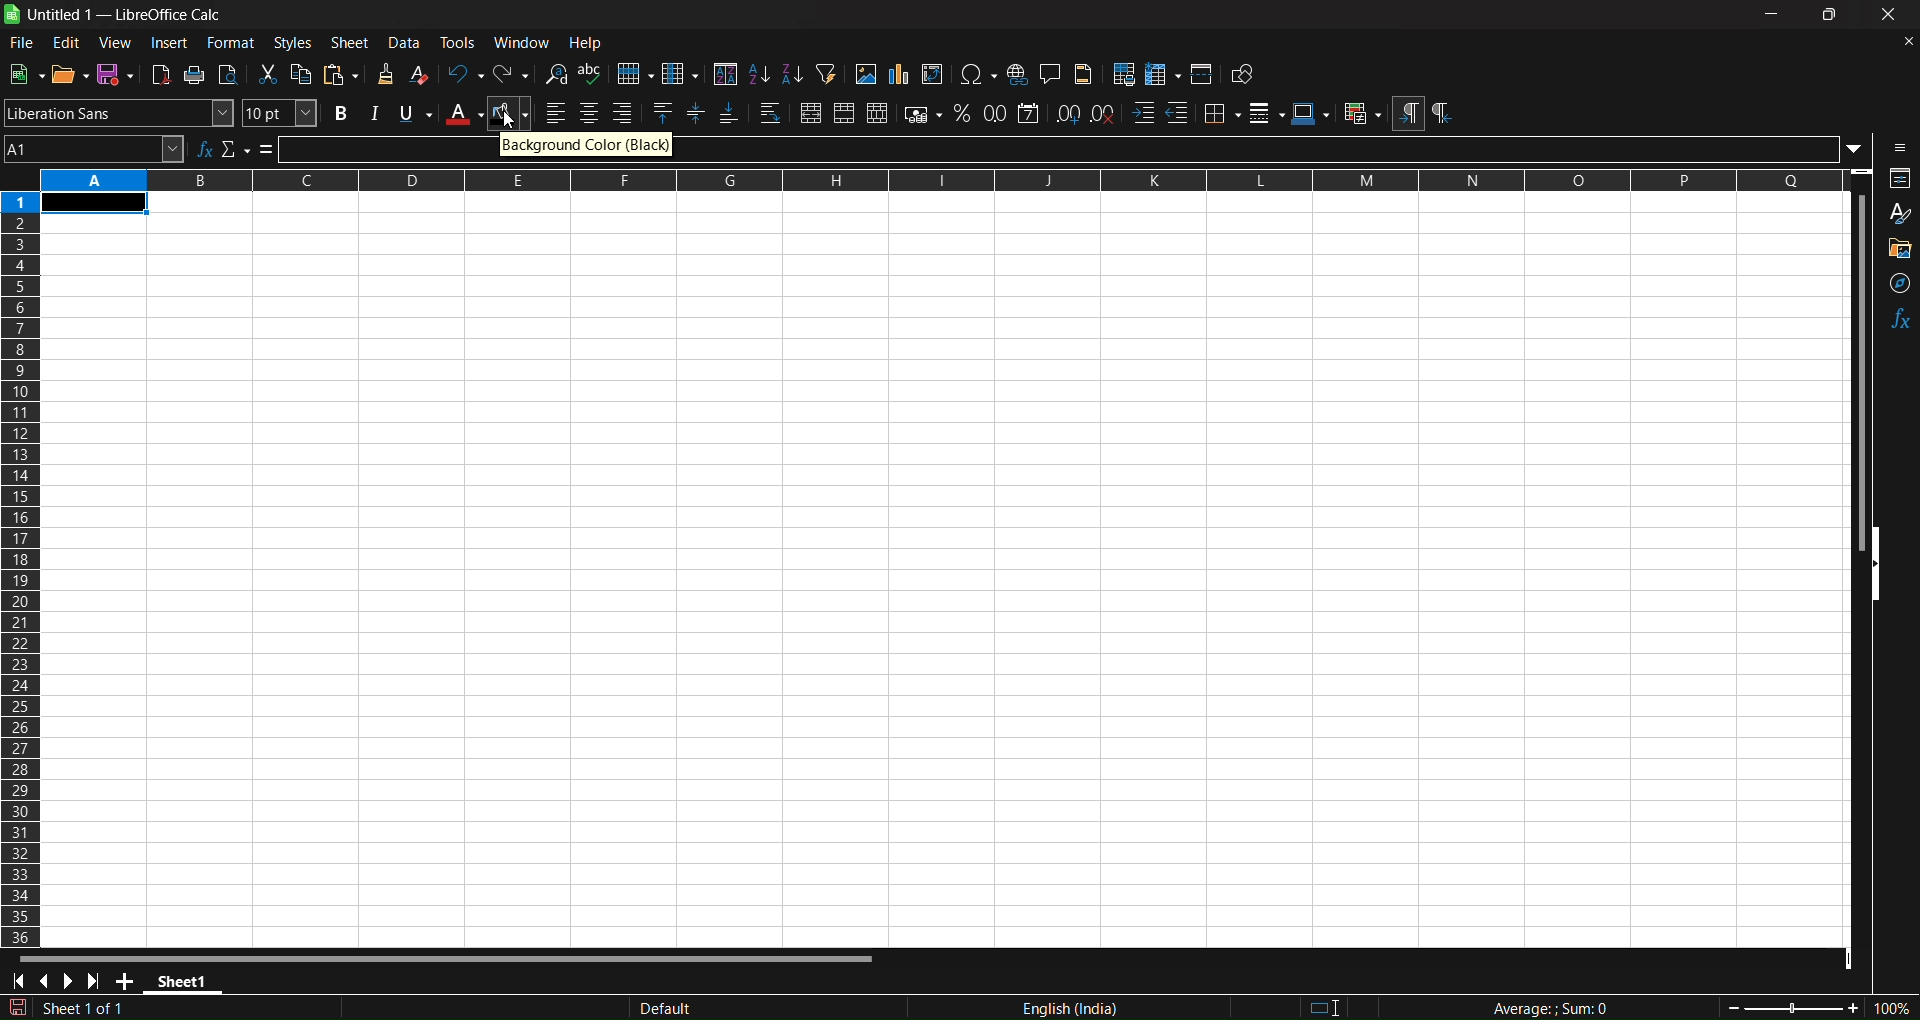 The image size is (1920, 1020). I want to click on font color, so click(464, 114).